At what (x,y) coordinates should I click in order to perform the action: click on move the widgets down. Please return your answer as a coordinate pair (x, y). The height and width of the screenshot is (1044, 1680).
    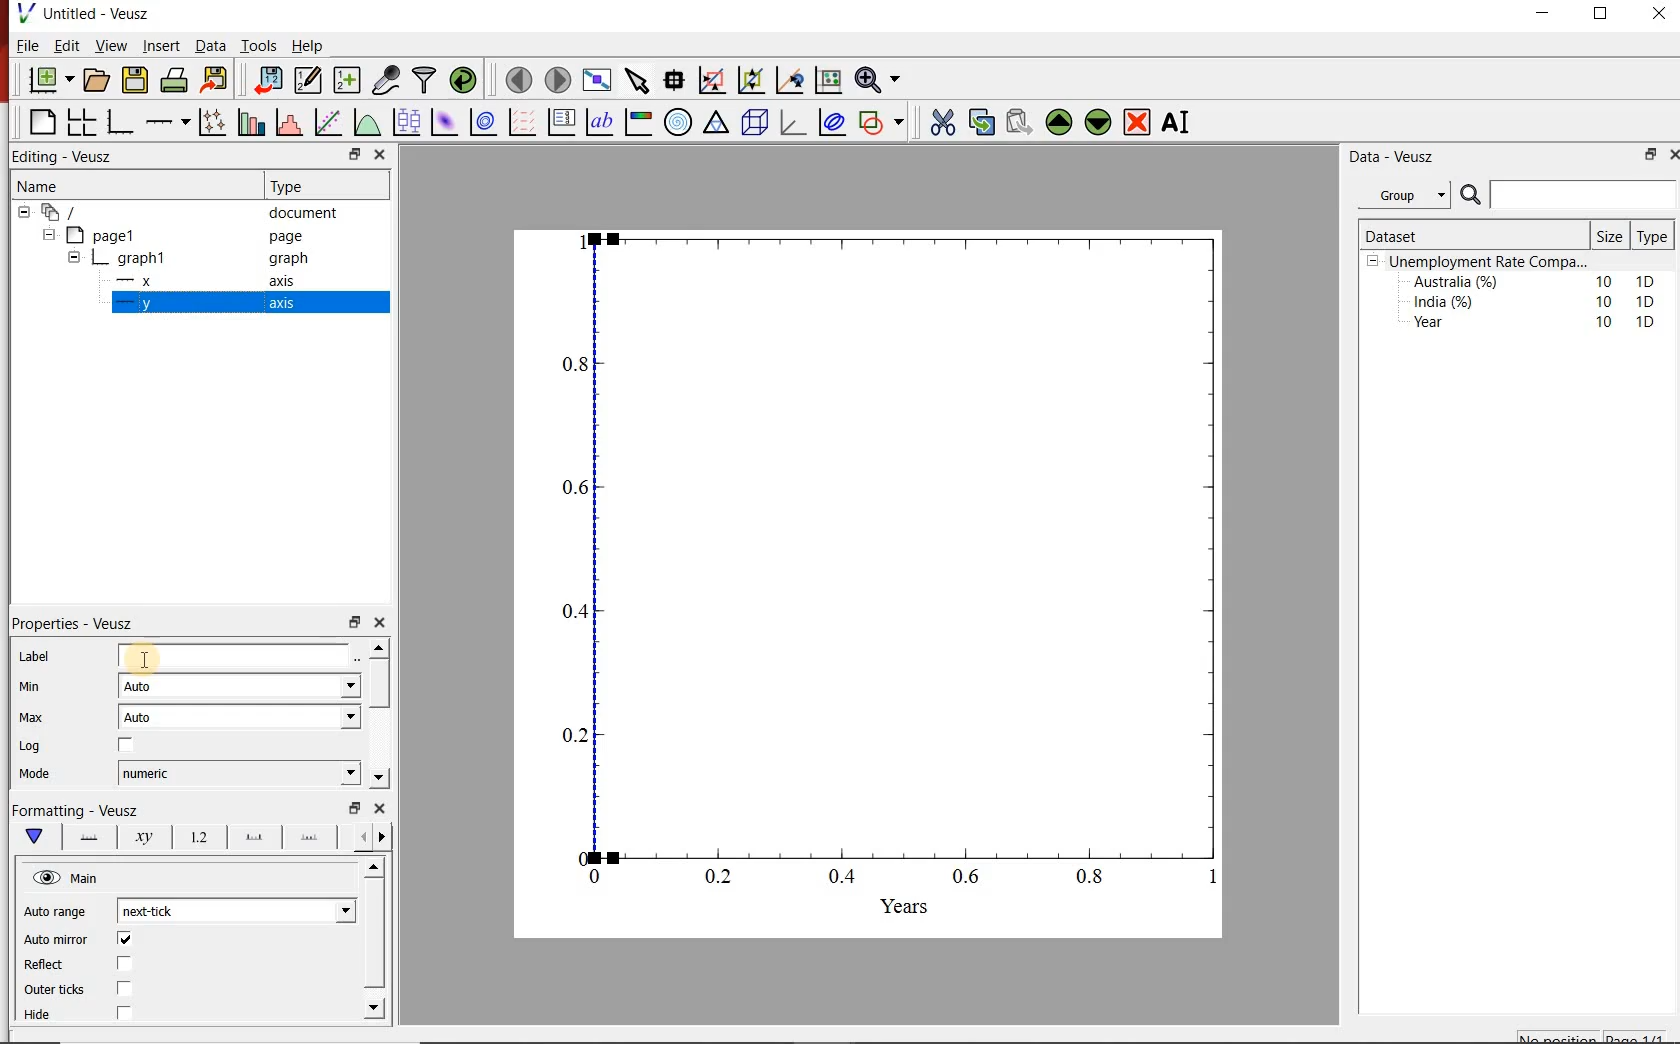
    Looking at the image, I should click on (1096, 122).